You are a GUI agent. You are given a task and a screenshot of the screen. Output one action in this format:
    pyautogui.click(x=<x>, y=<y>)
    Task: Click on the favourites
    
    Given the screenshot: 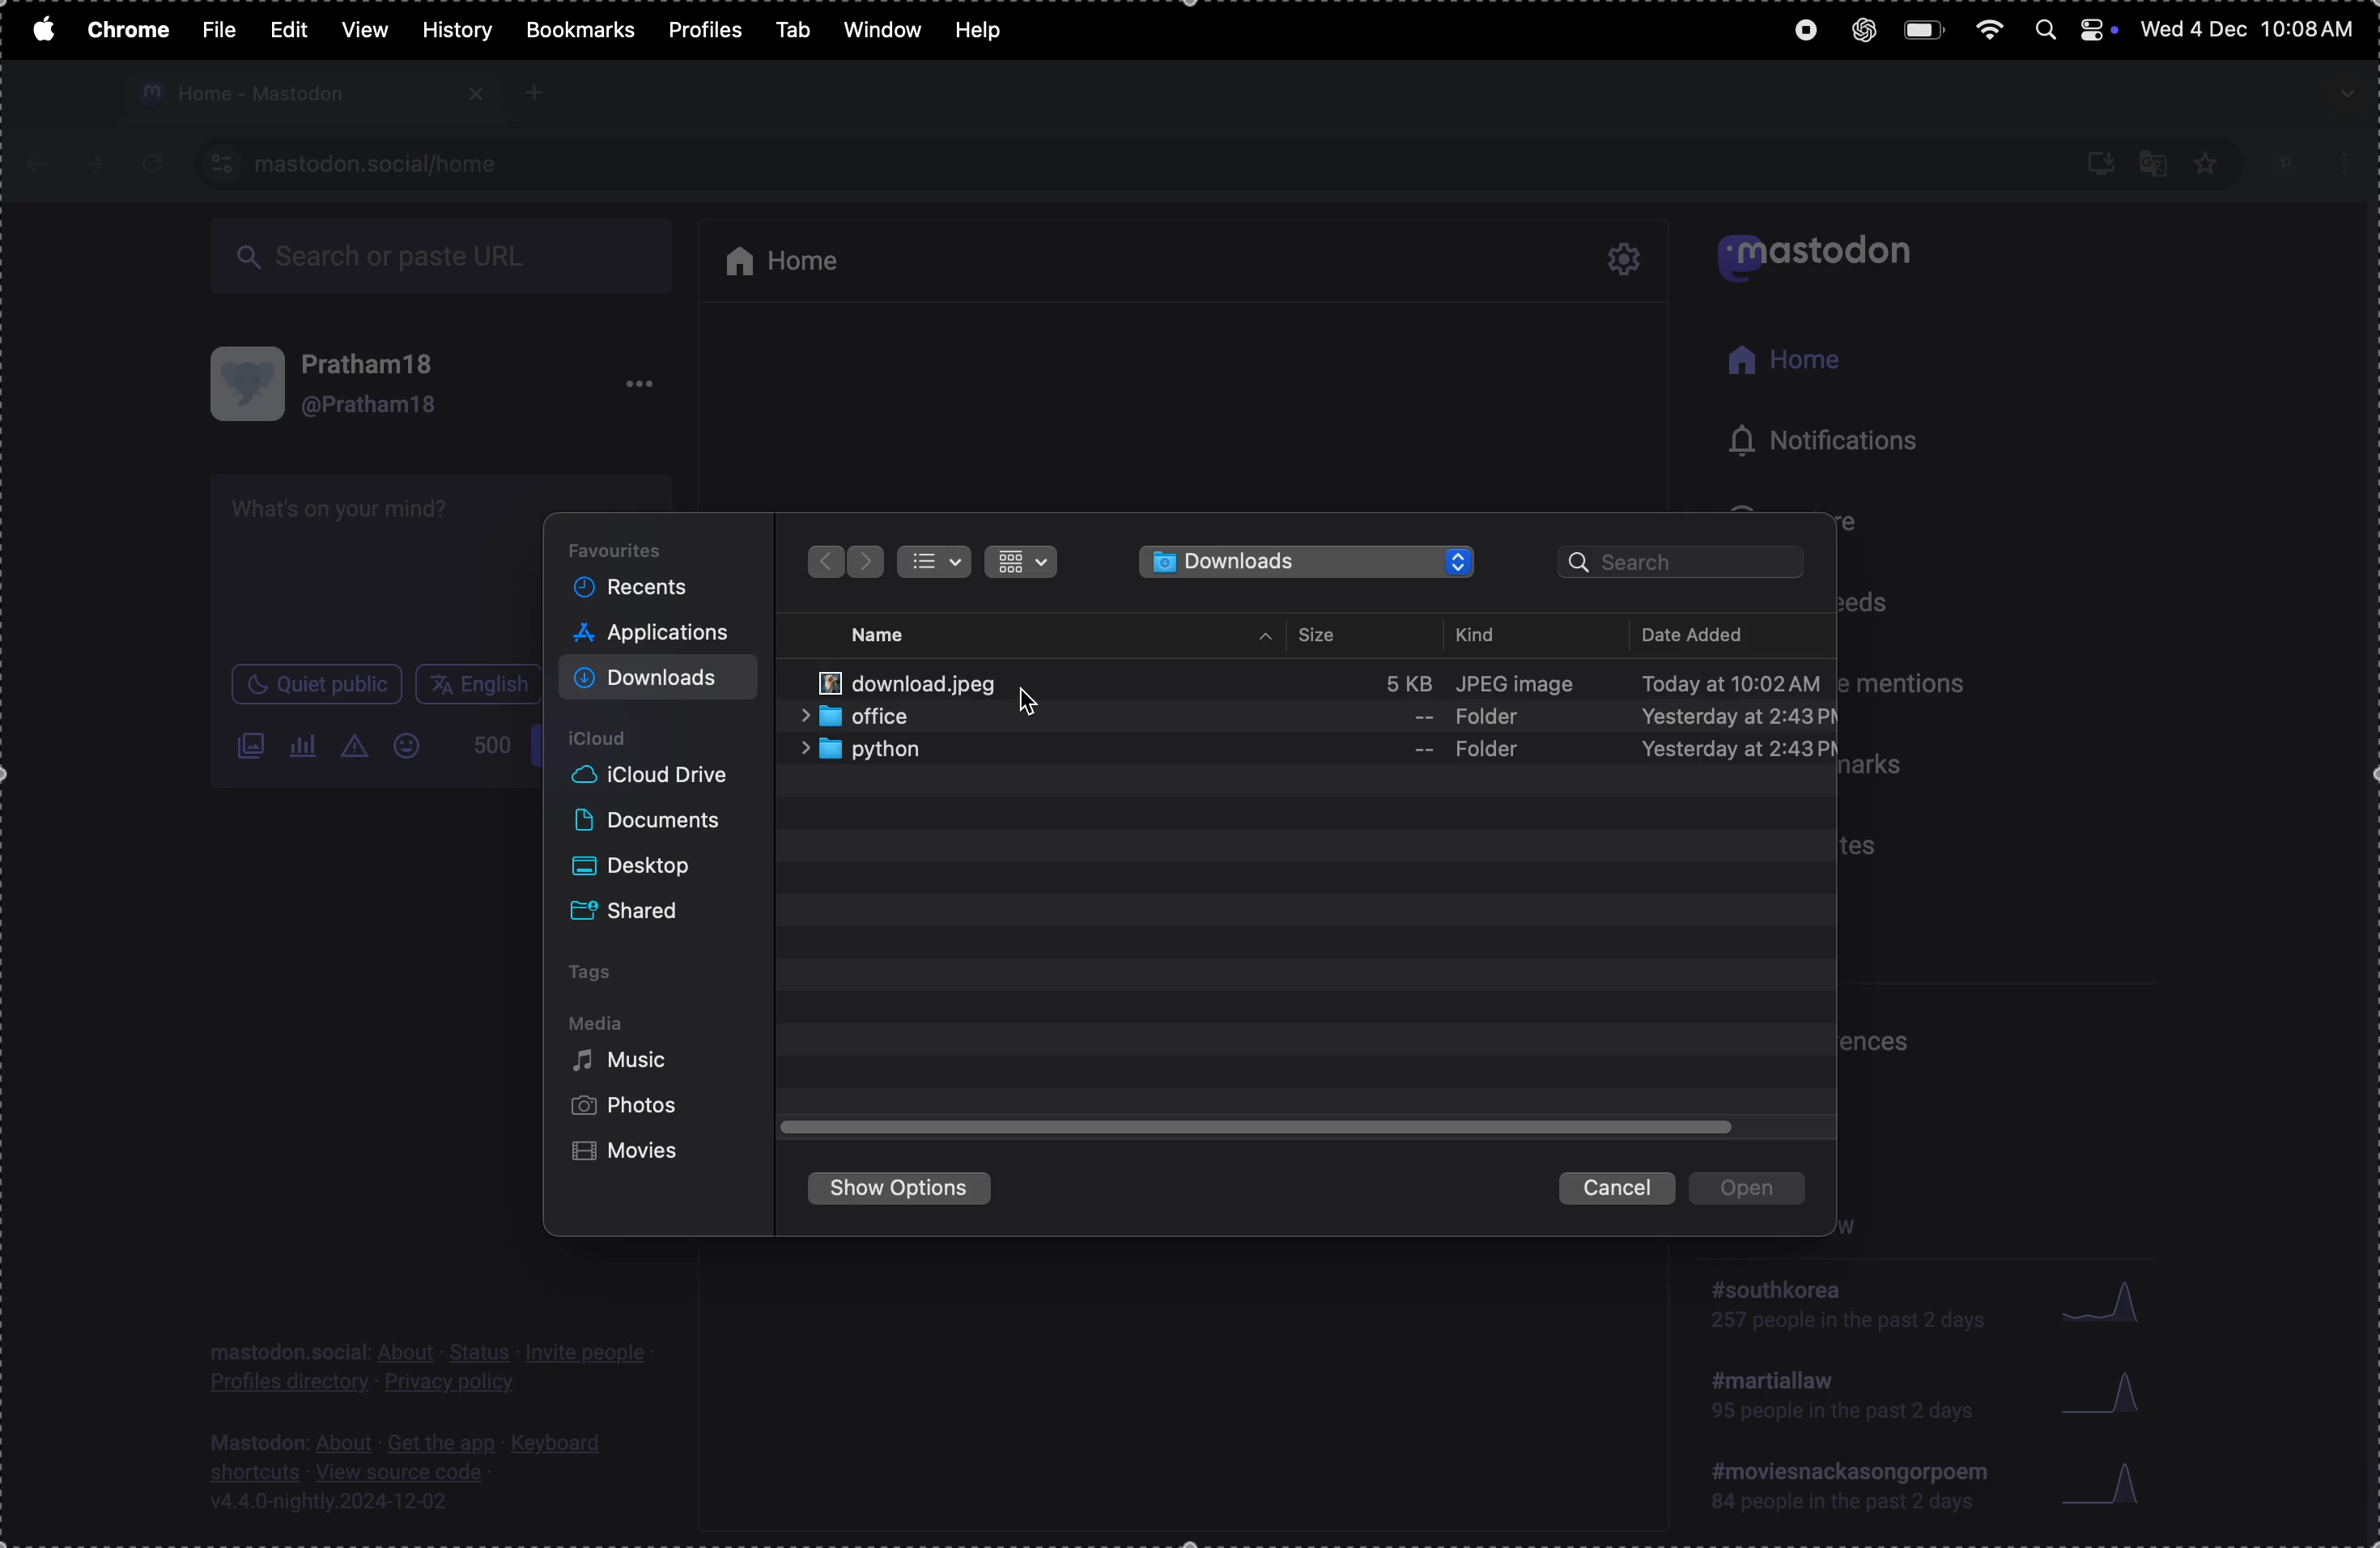 What is the action you would take?
    pyautogui.click(x=628, y=547)
    